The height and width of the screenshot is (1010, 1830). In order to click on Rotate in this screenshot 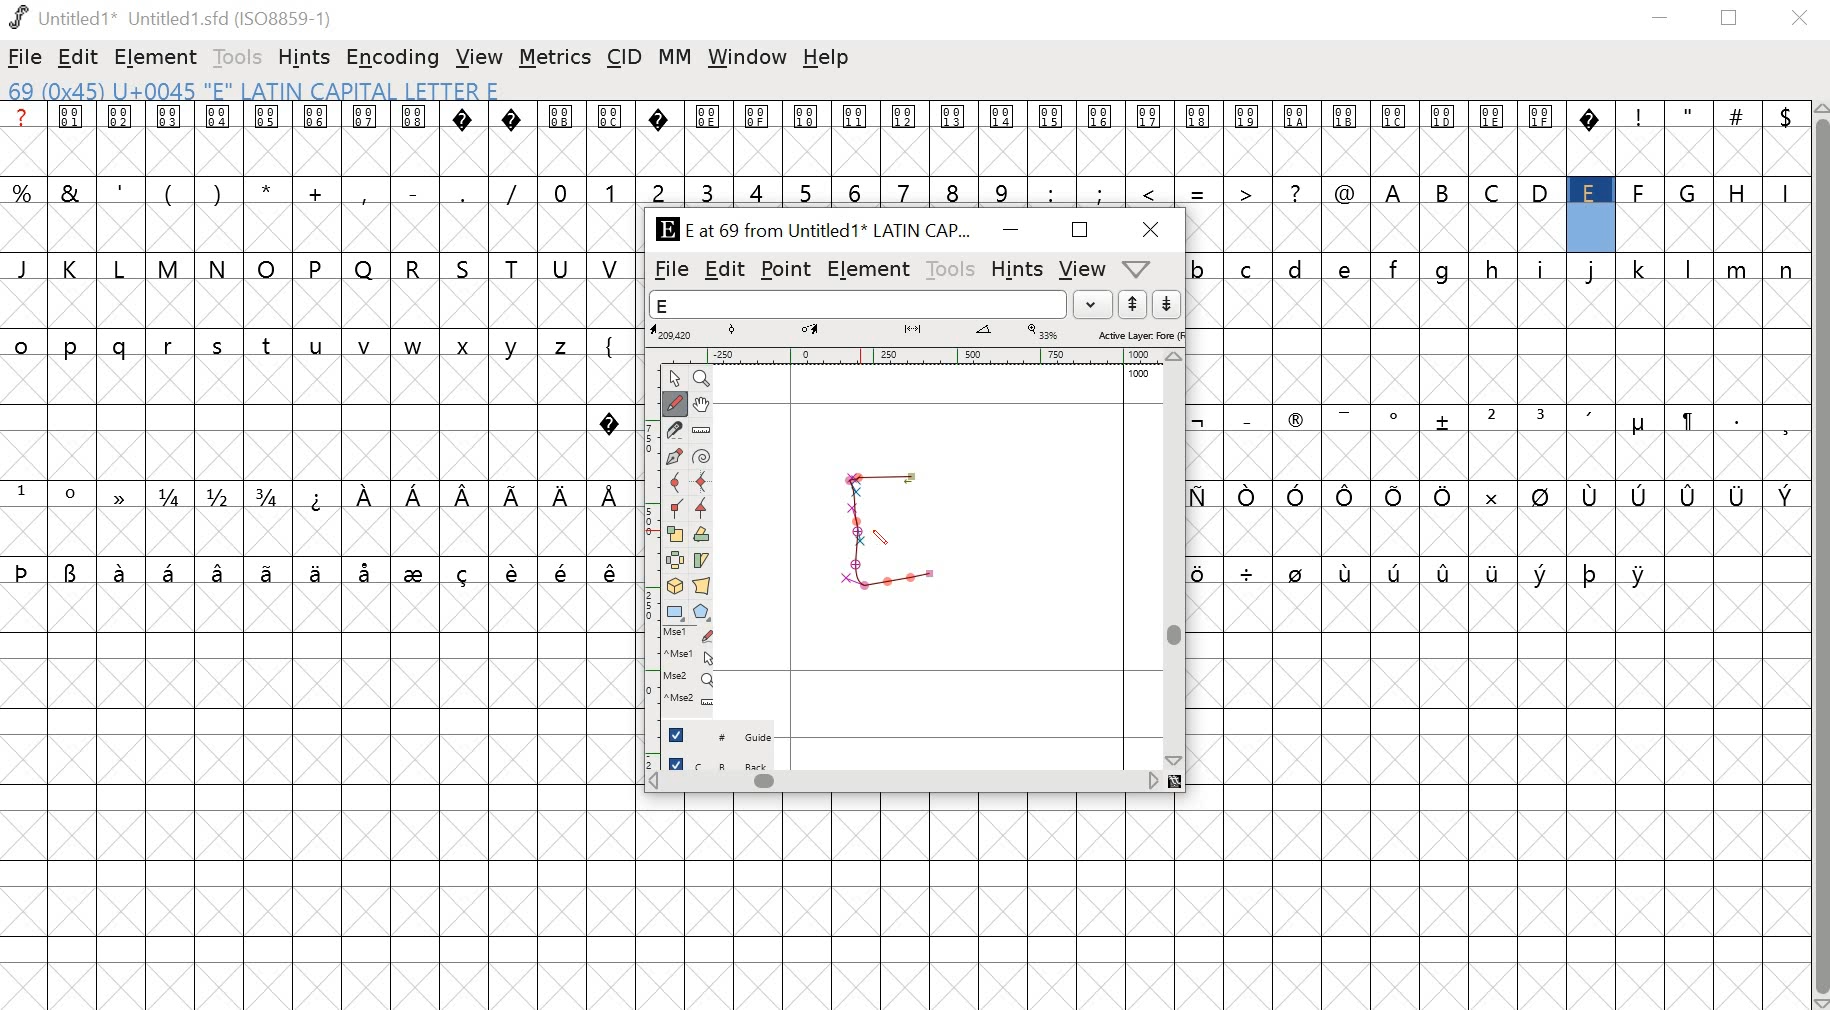, I will do `click(703, 535)`.